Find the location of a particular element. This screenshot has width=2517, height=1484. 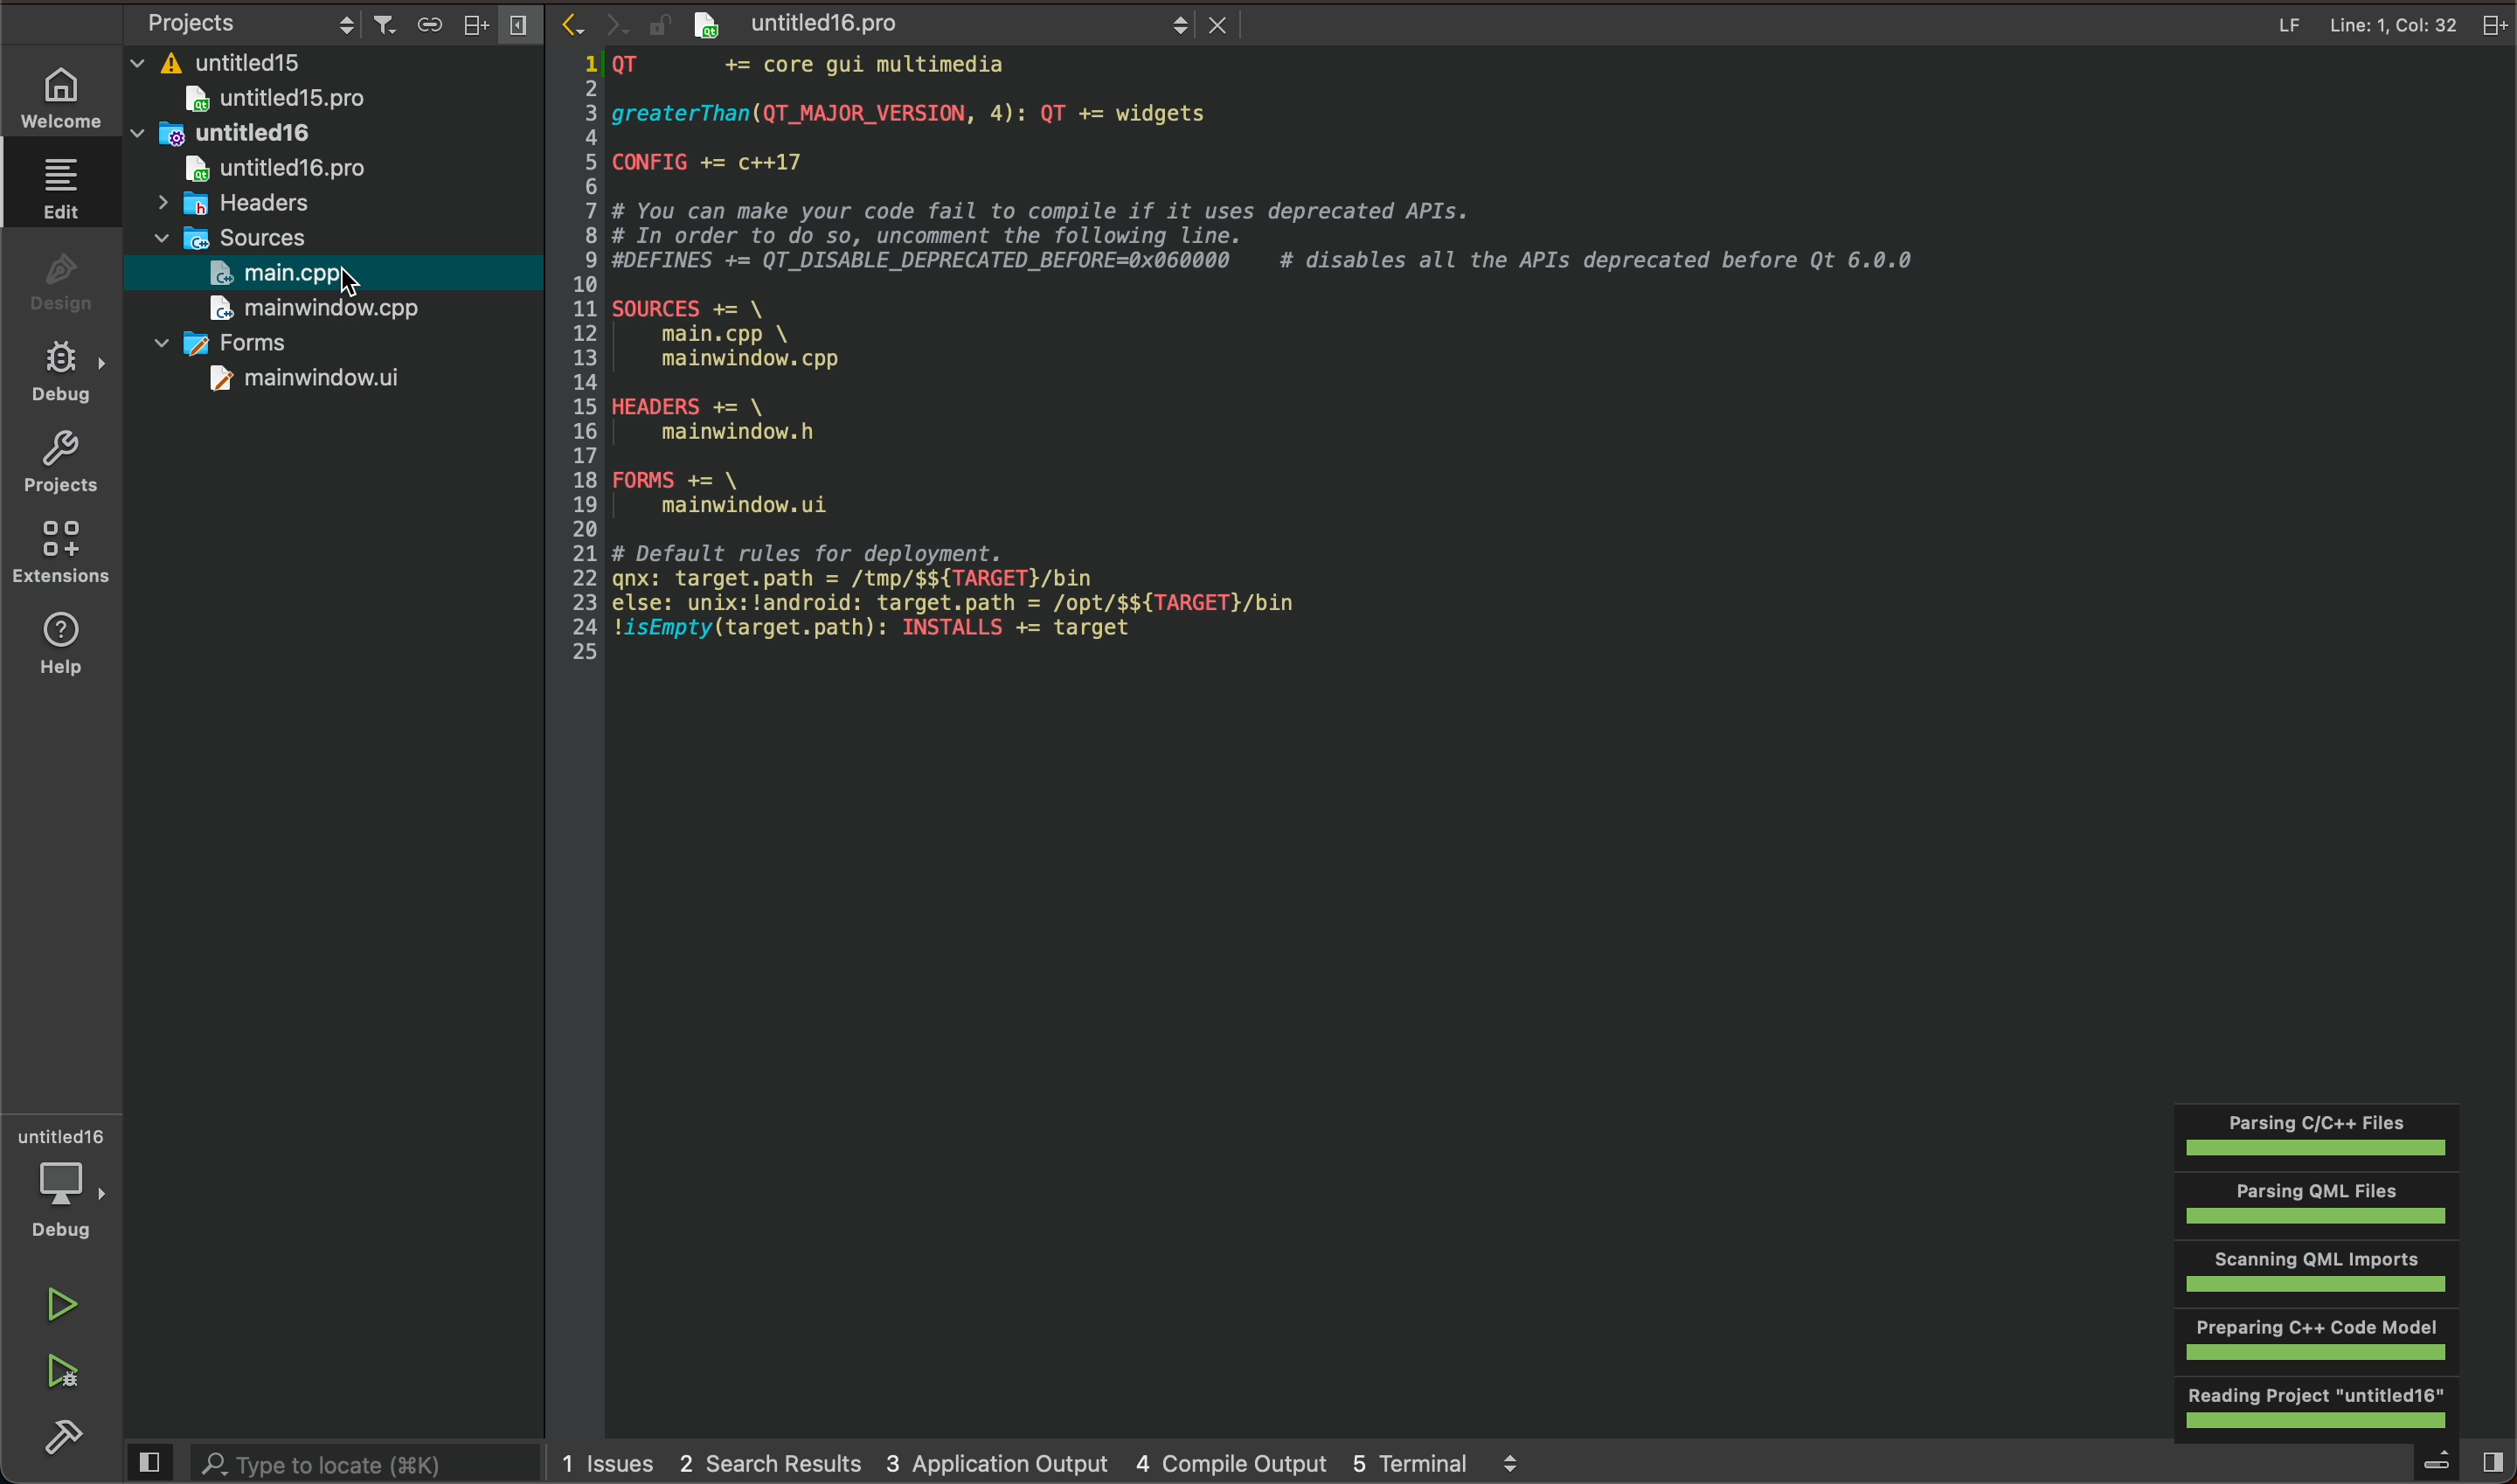

cursor is located at coordinates (359, 277).